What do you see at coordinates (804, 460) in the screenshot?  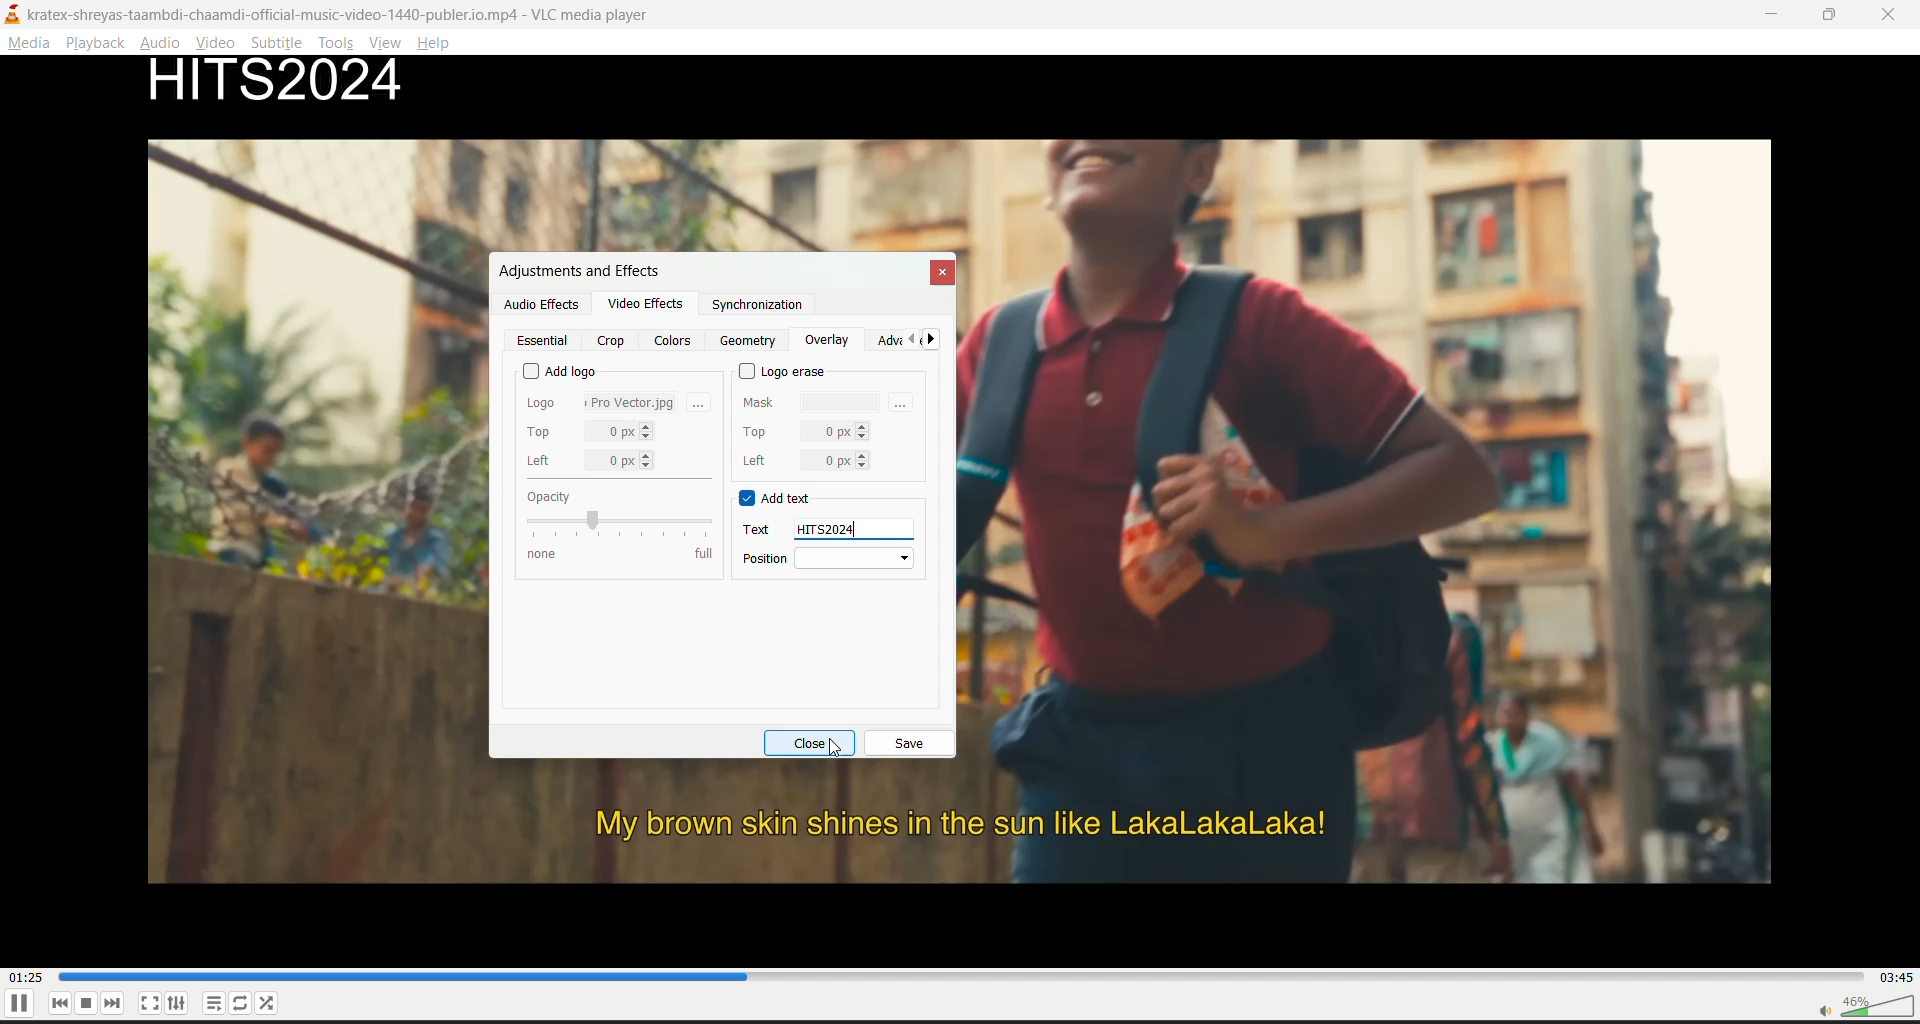 I see `left` at bounding box center [804, 460].